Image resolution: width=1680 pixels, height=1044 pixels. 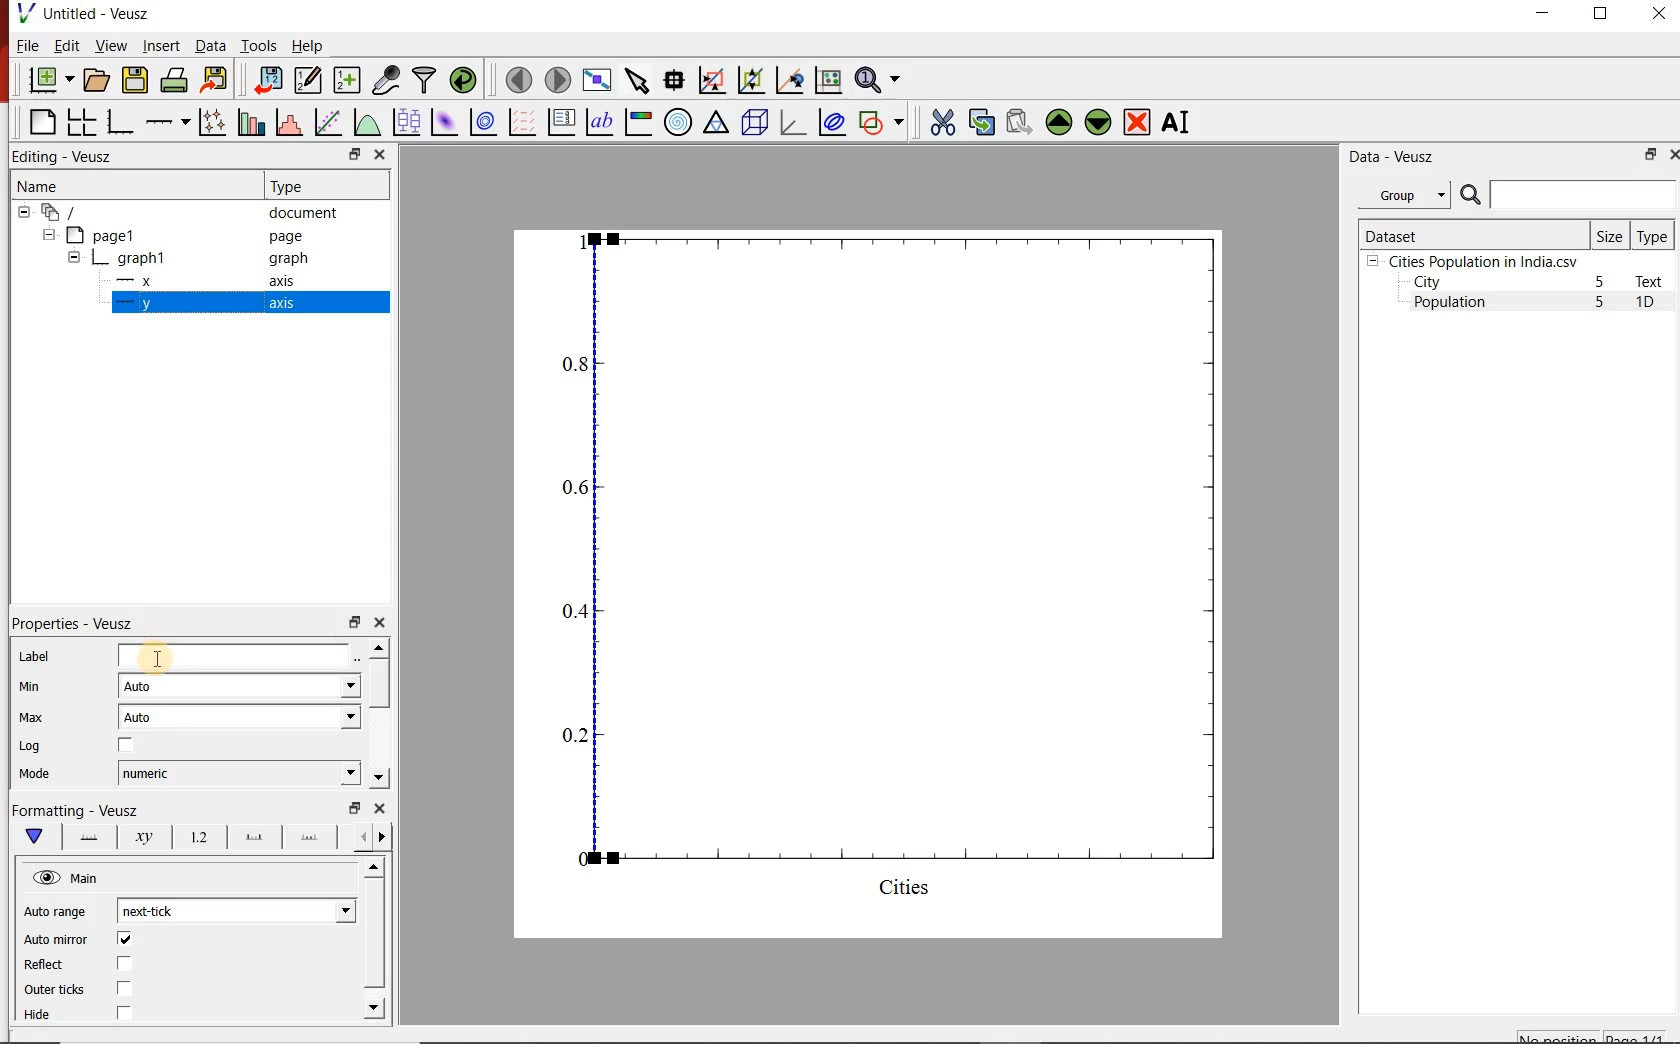 What do you see at coordinates (65, 46) in the screenshot?
I see `Edit` at bounding box center [65, 46].